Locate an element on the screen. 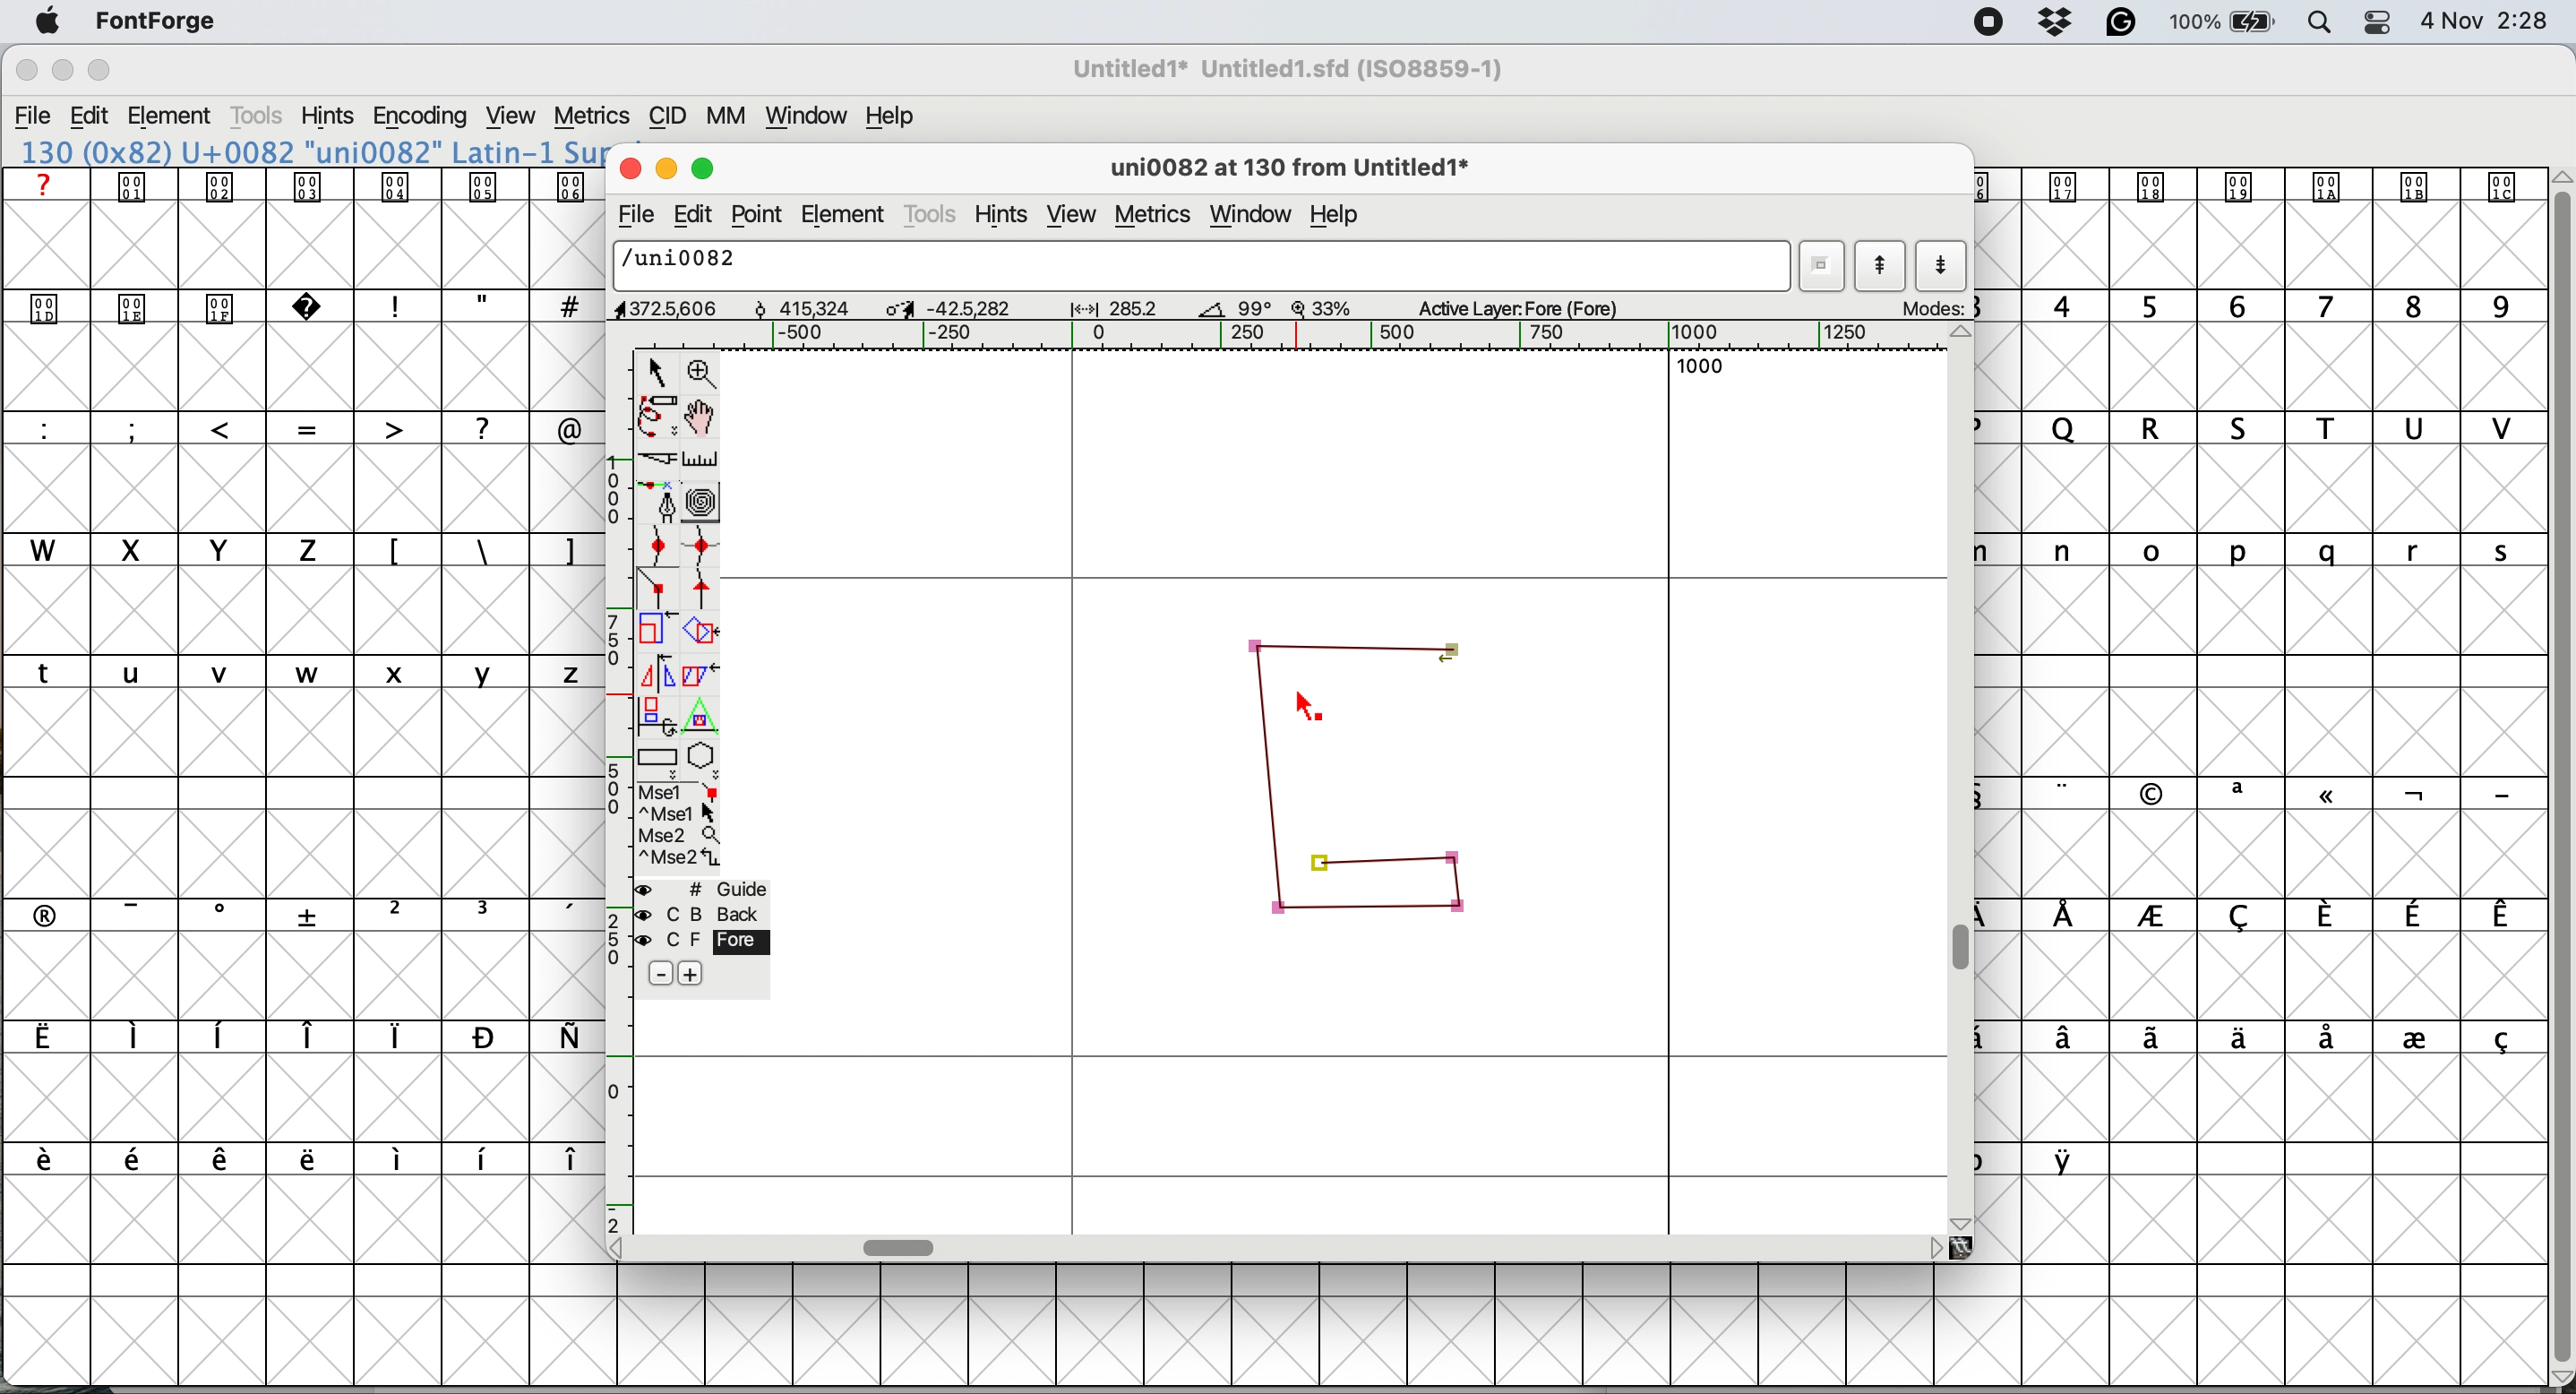 The height and width of the screenshot is (1394, 2576). skew the selection is located at coordinates (696, 672).